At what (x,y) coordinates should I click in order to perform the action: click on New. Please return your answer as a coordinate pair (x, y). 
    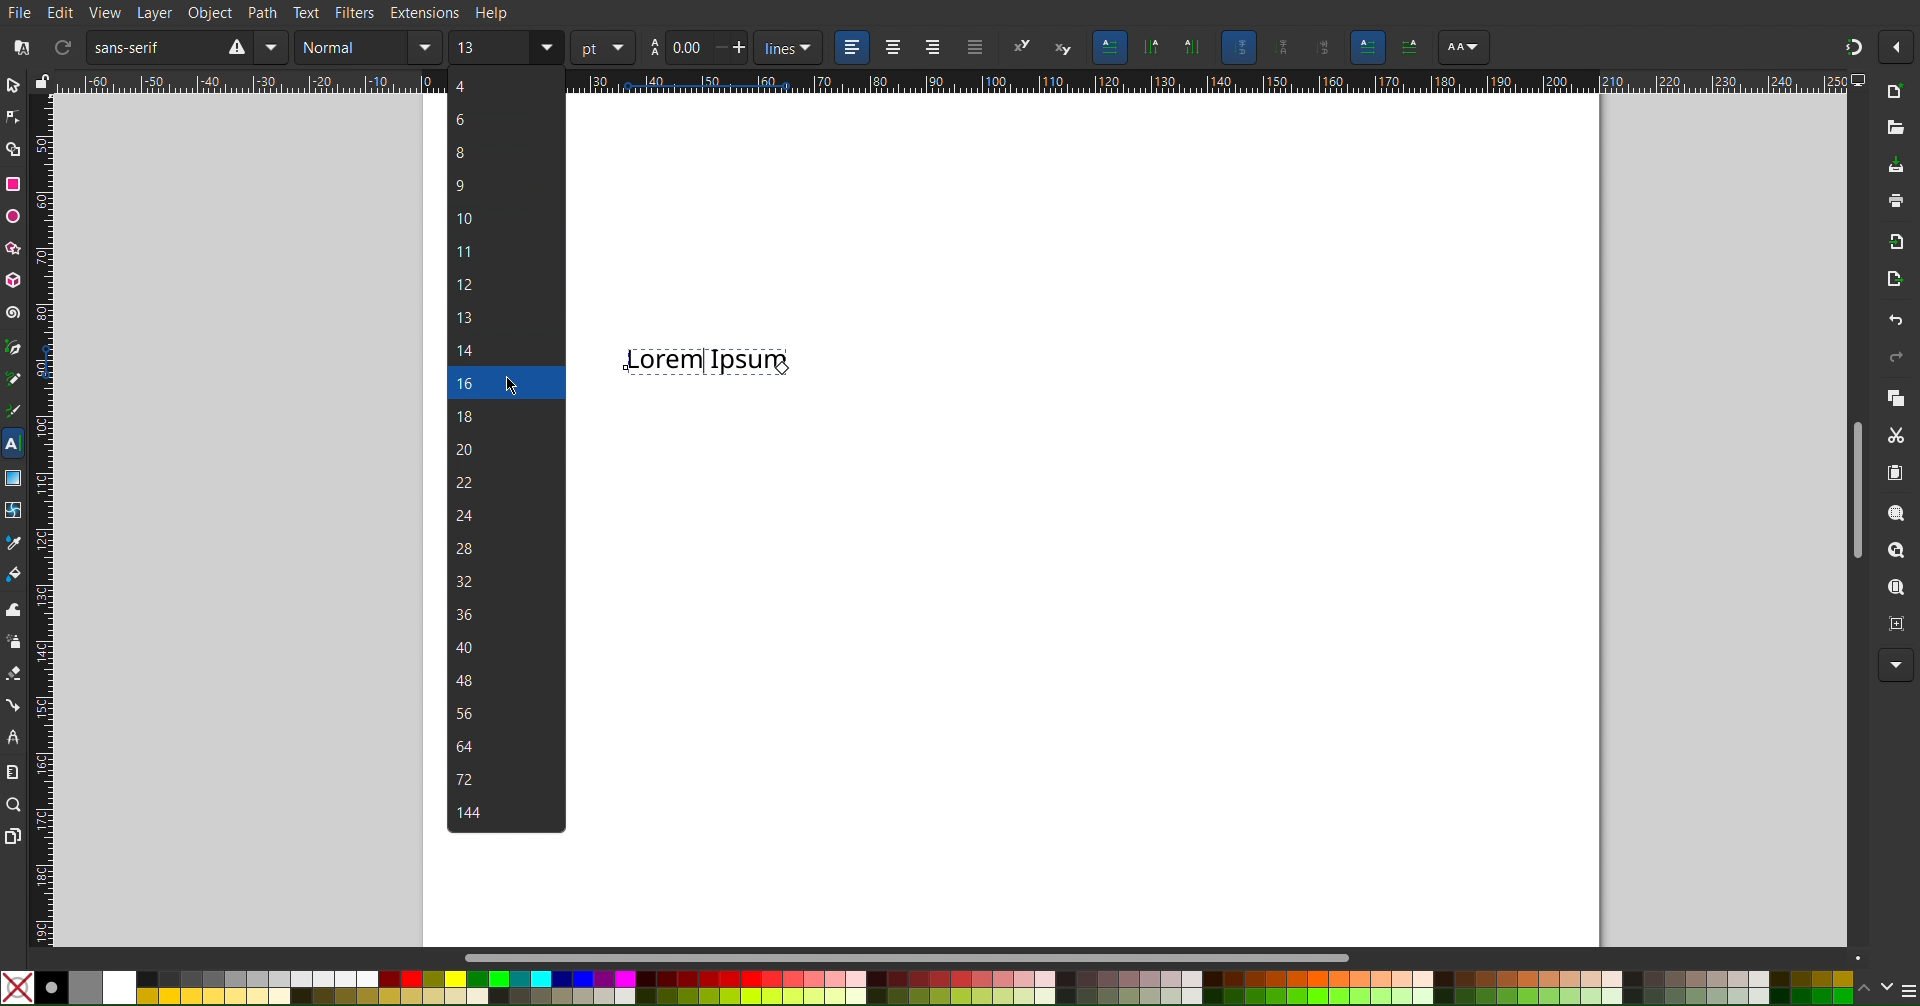
    Looking at the image, I should click on (1901, 90).